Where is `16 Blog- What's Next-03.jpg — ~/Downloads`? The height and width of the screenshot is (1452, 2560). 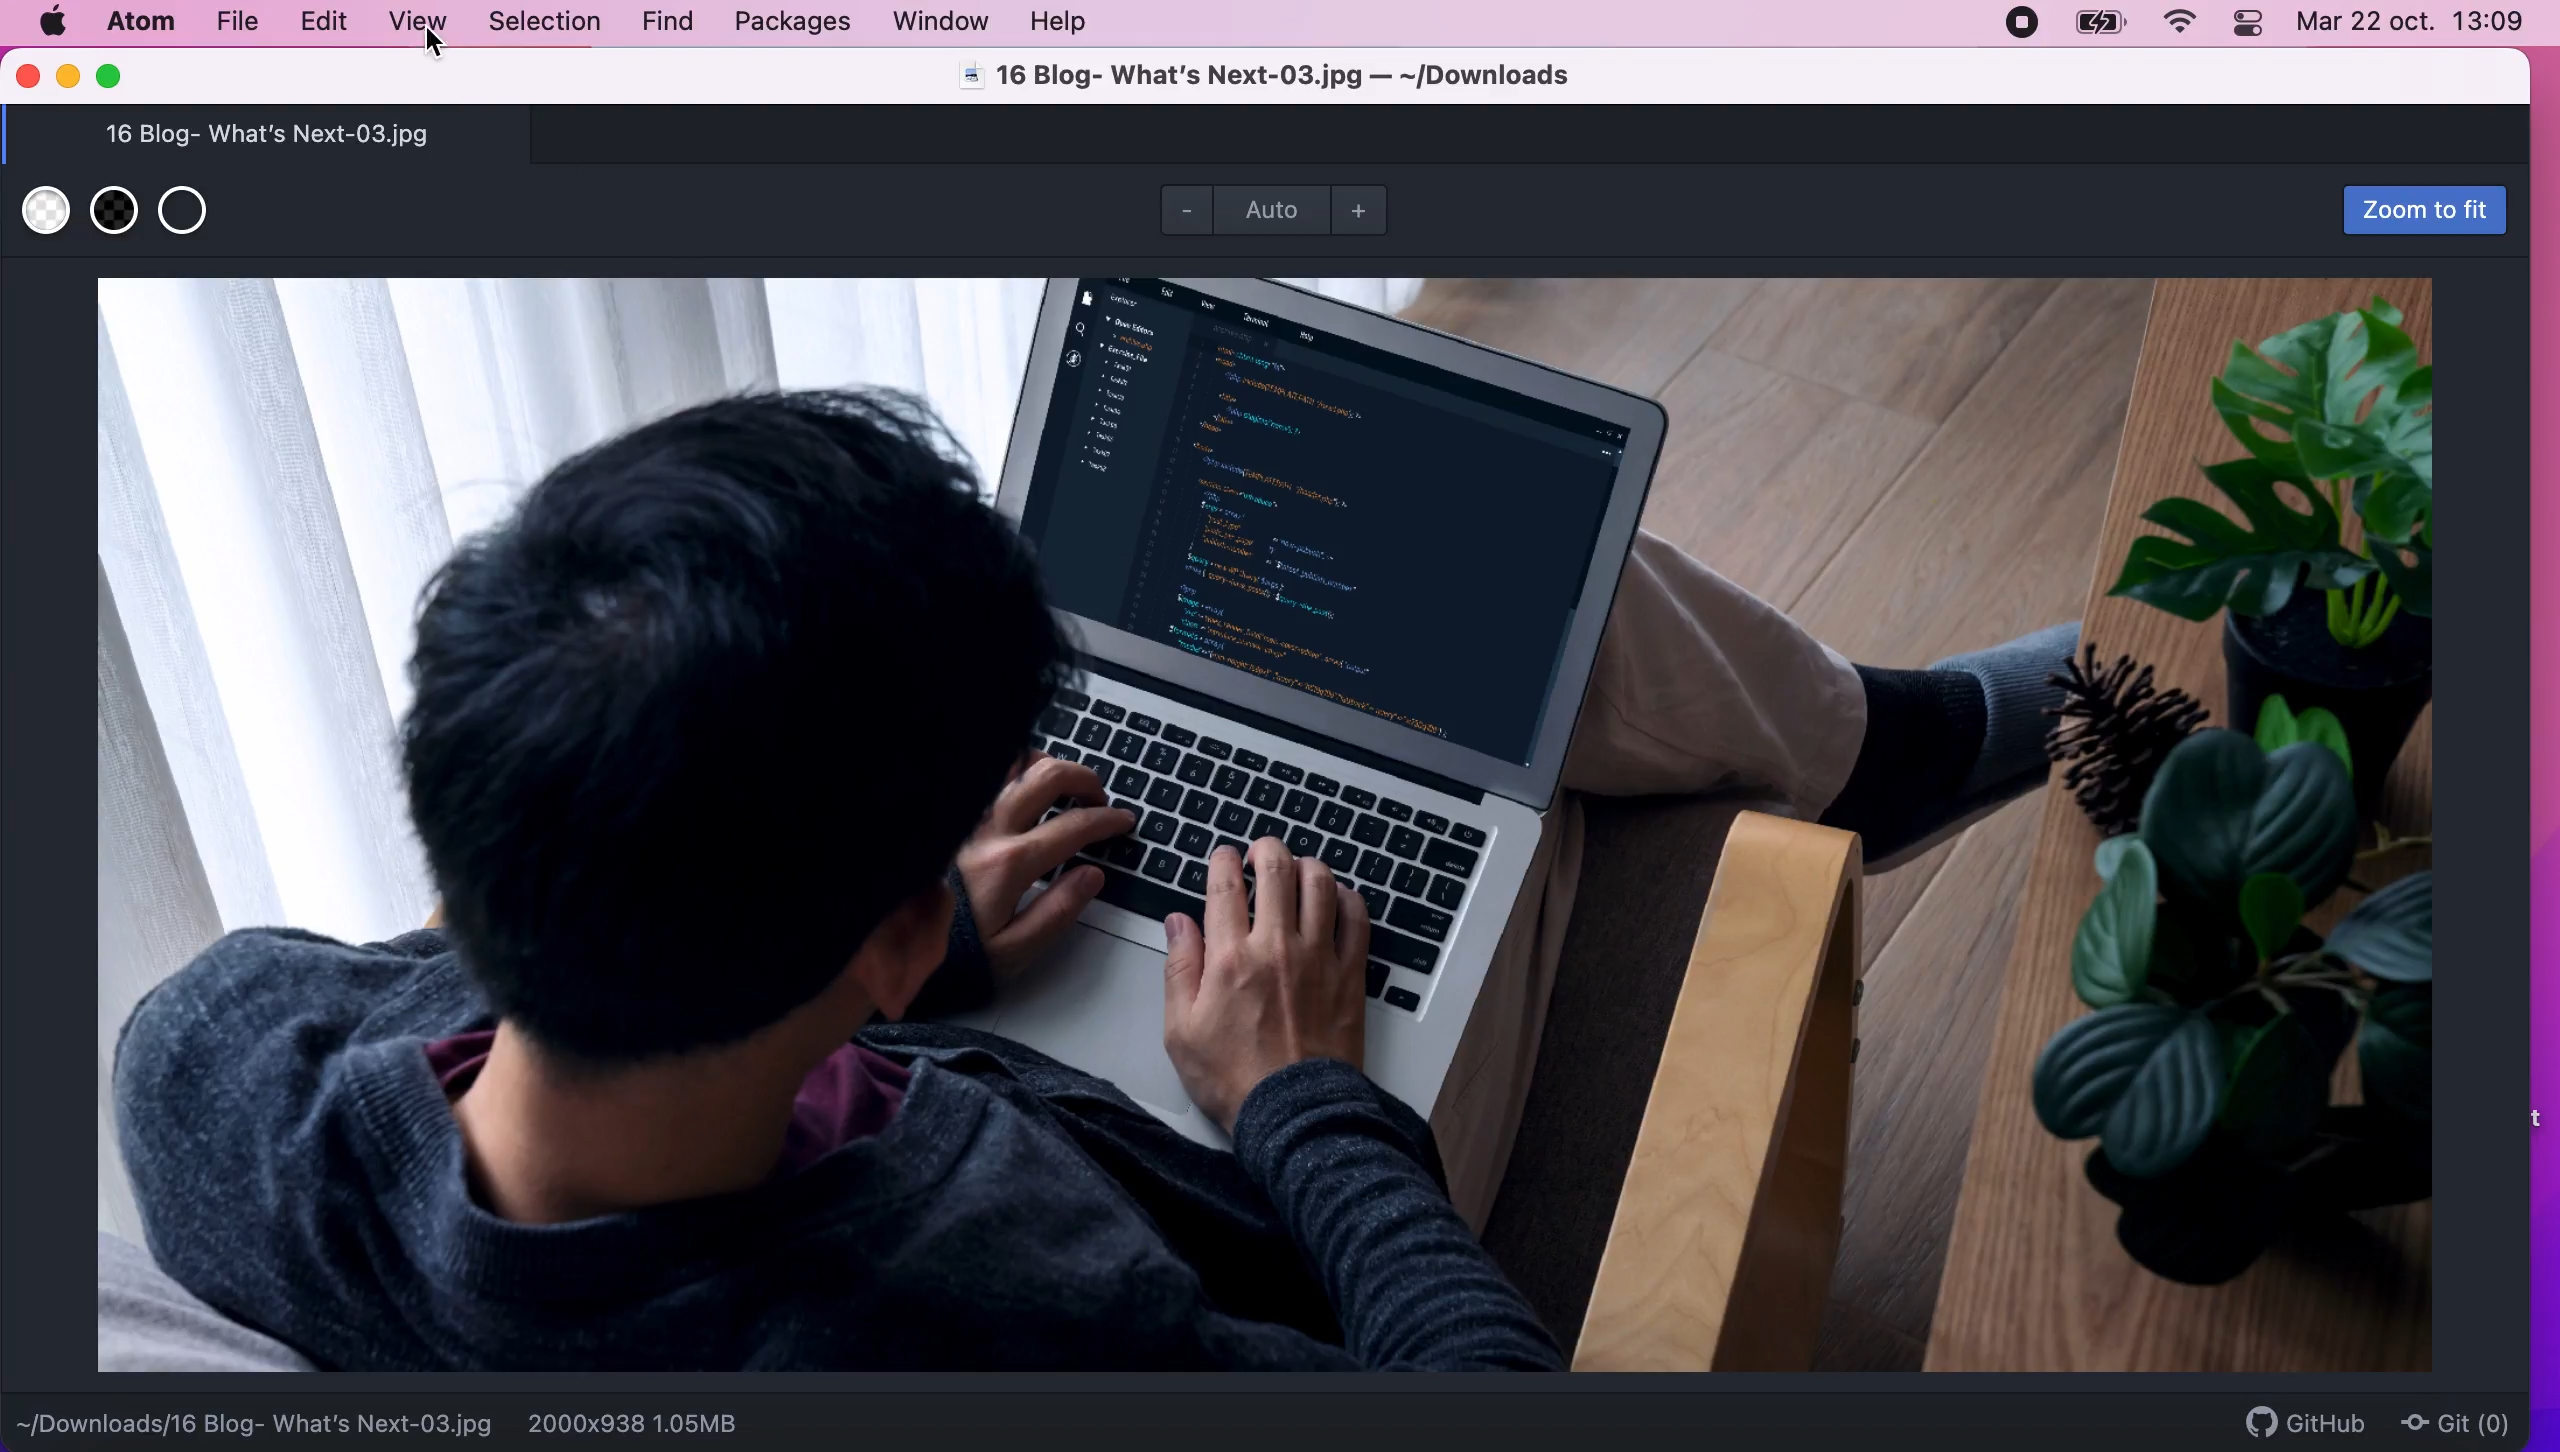 16 Blog- What's Next-03.jpg — ~/Downloads is located at coordinates (1264, 75).